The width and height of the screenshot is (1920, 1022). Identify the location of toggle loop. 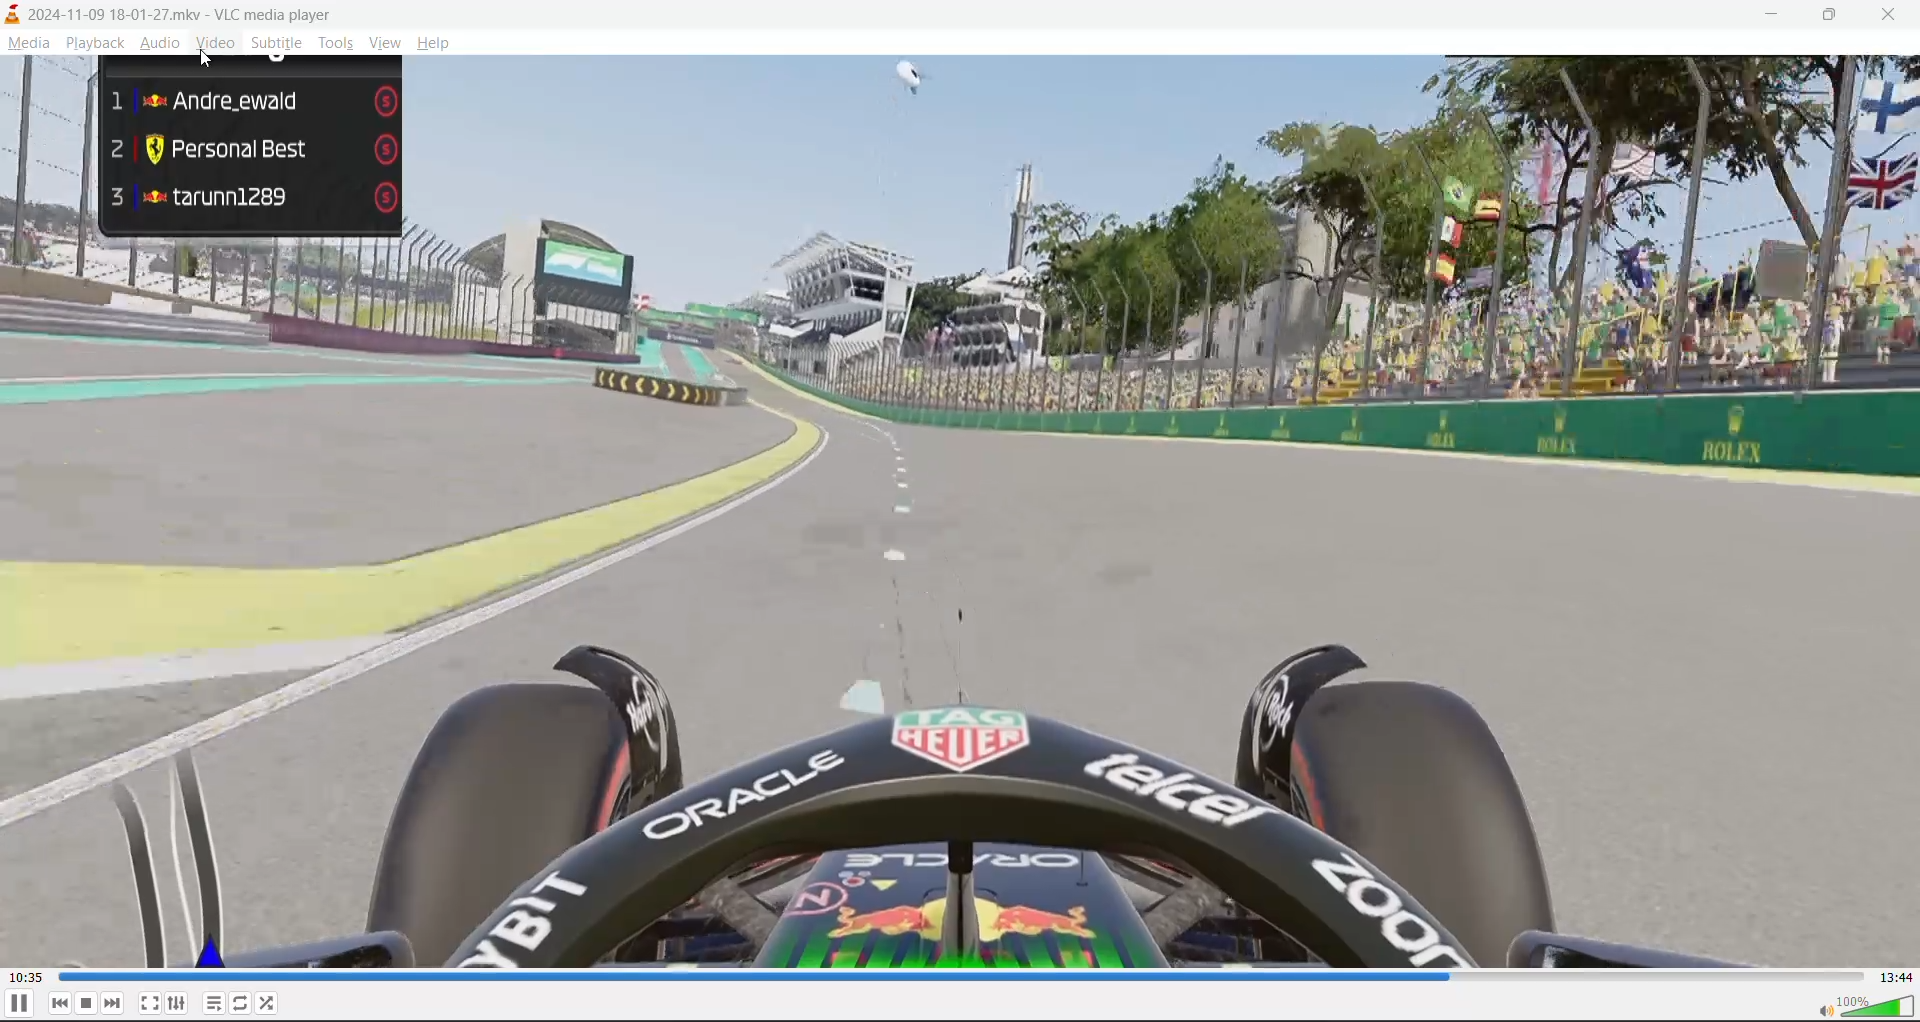
(243, 1004).